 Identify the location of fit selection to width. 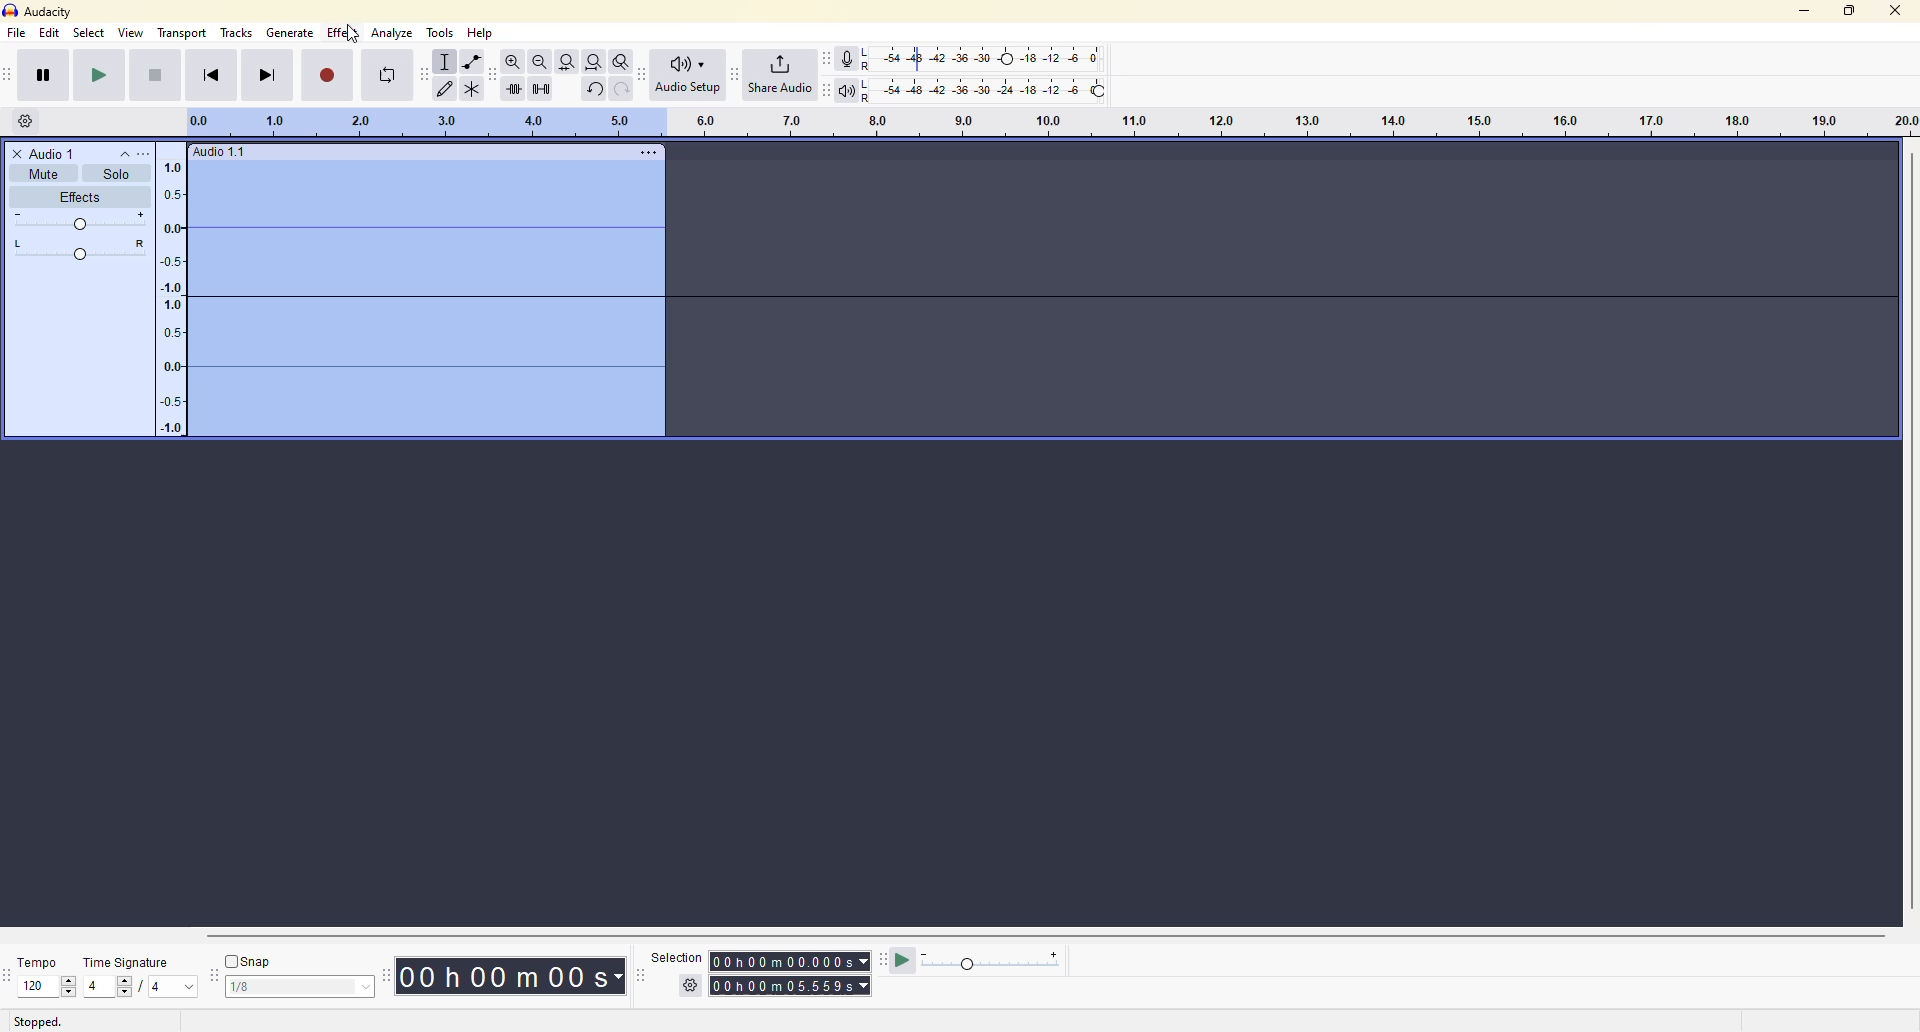
(567, 61).